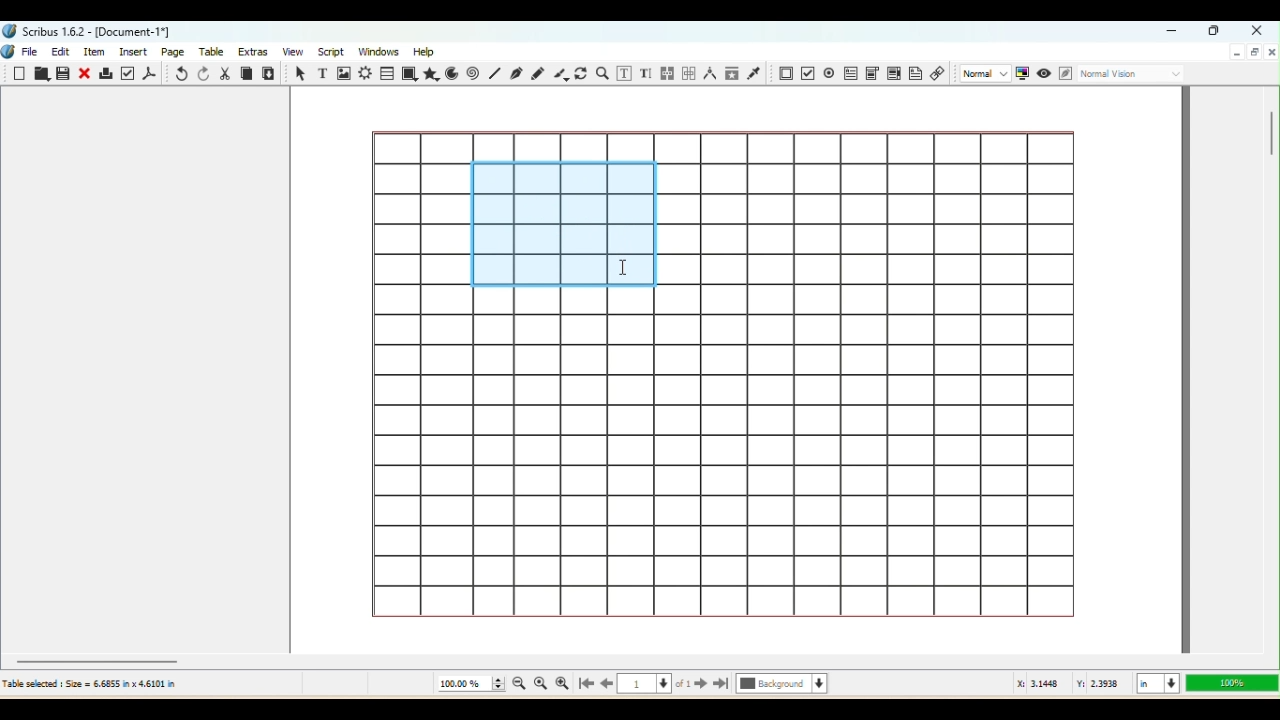 This screenshot has height=720, width=1280. I want to click on View, so click(290, 52).